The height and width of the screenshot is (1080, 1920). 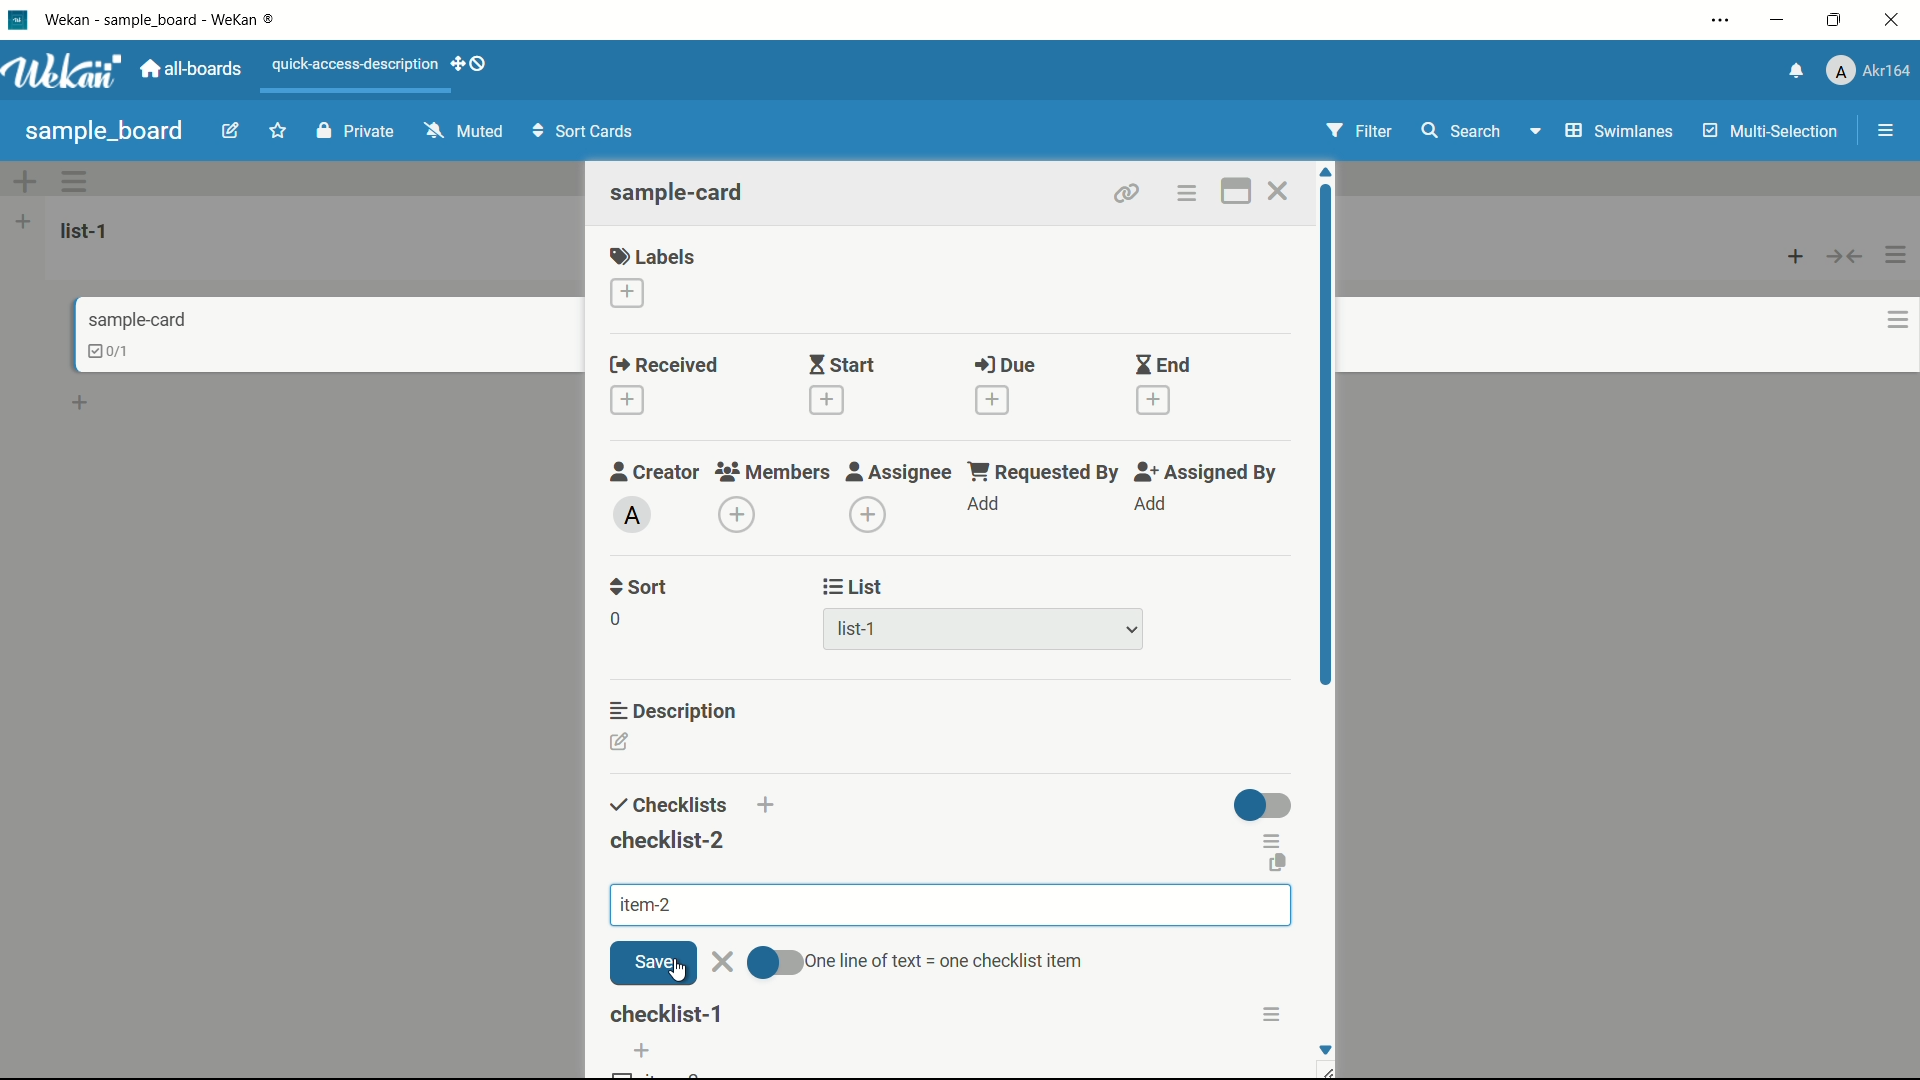 What do you see at coordinates (23, 181) in the screenshot?
I see `add swimlane` at bounding box center [23, 181].